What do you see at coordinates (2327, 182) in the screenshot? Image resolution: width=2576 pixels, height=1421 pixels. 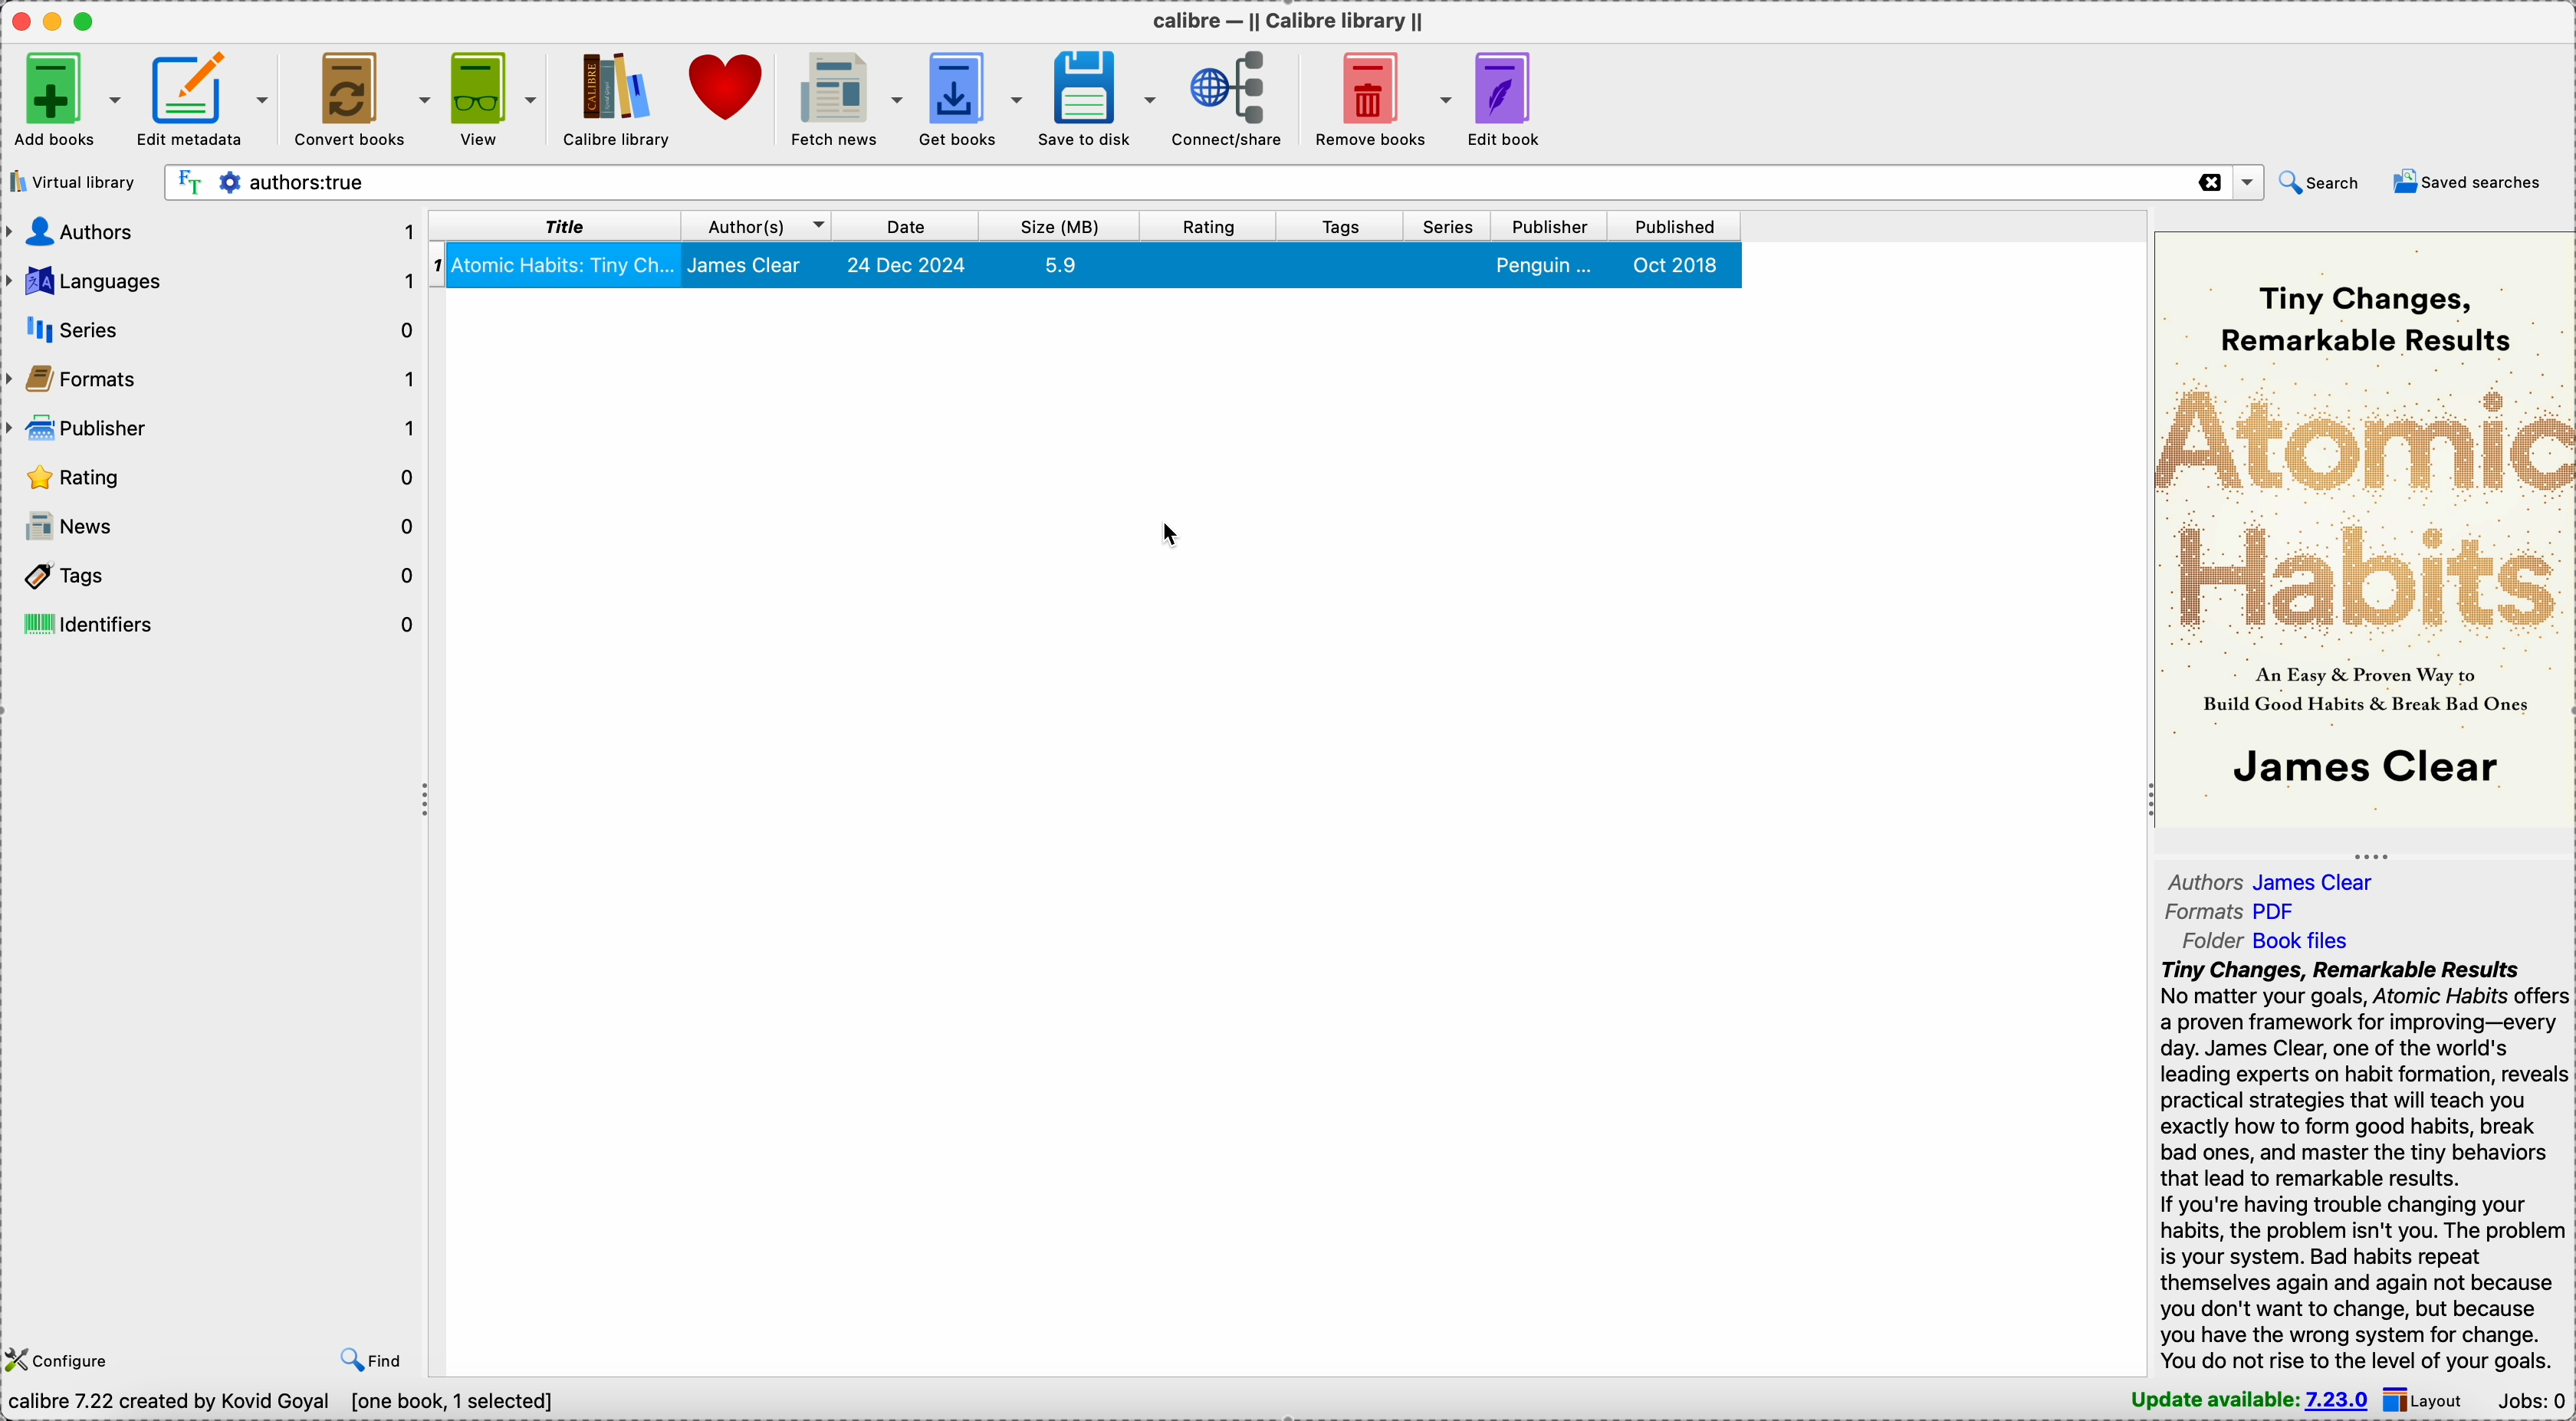 I see `search` at bounding box center [2327, 182].